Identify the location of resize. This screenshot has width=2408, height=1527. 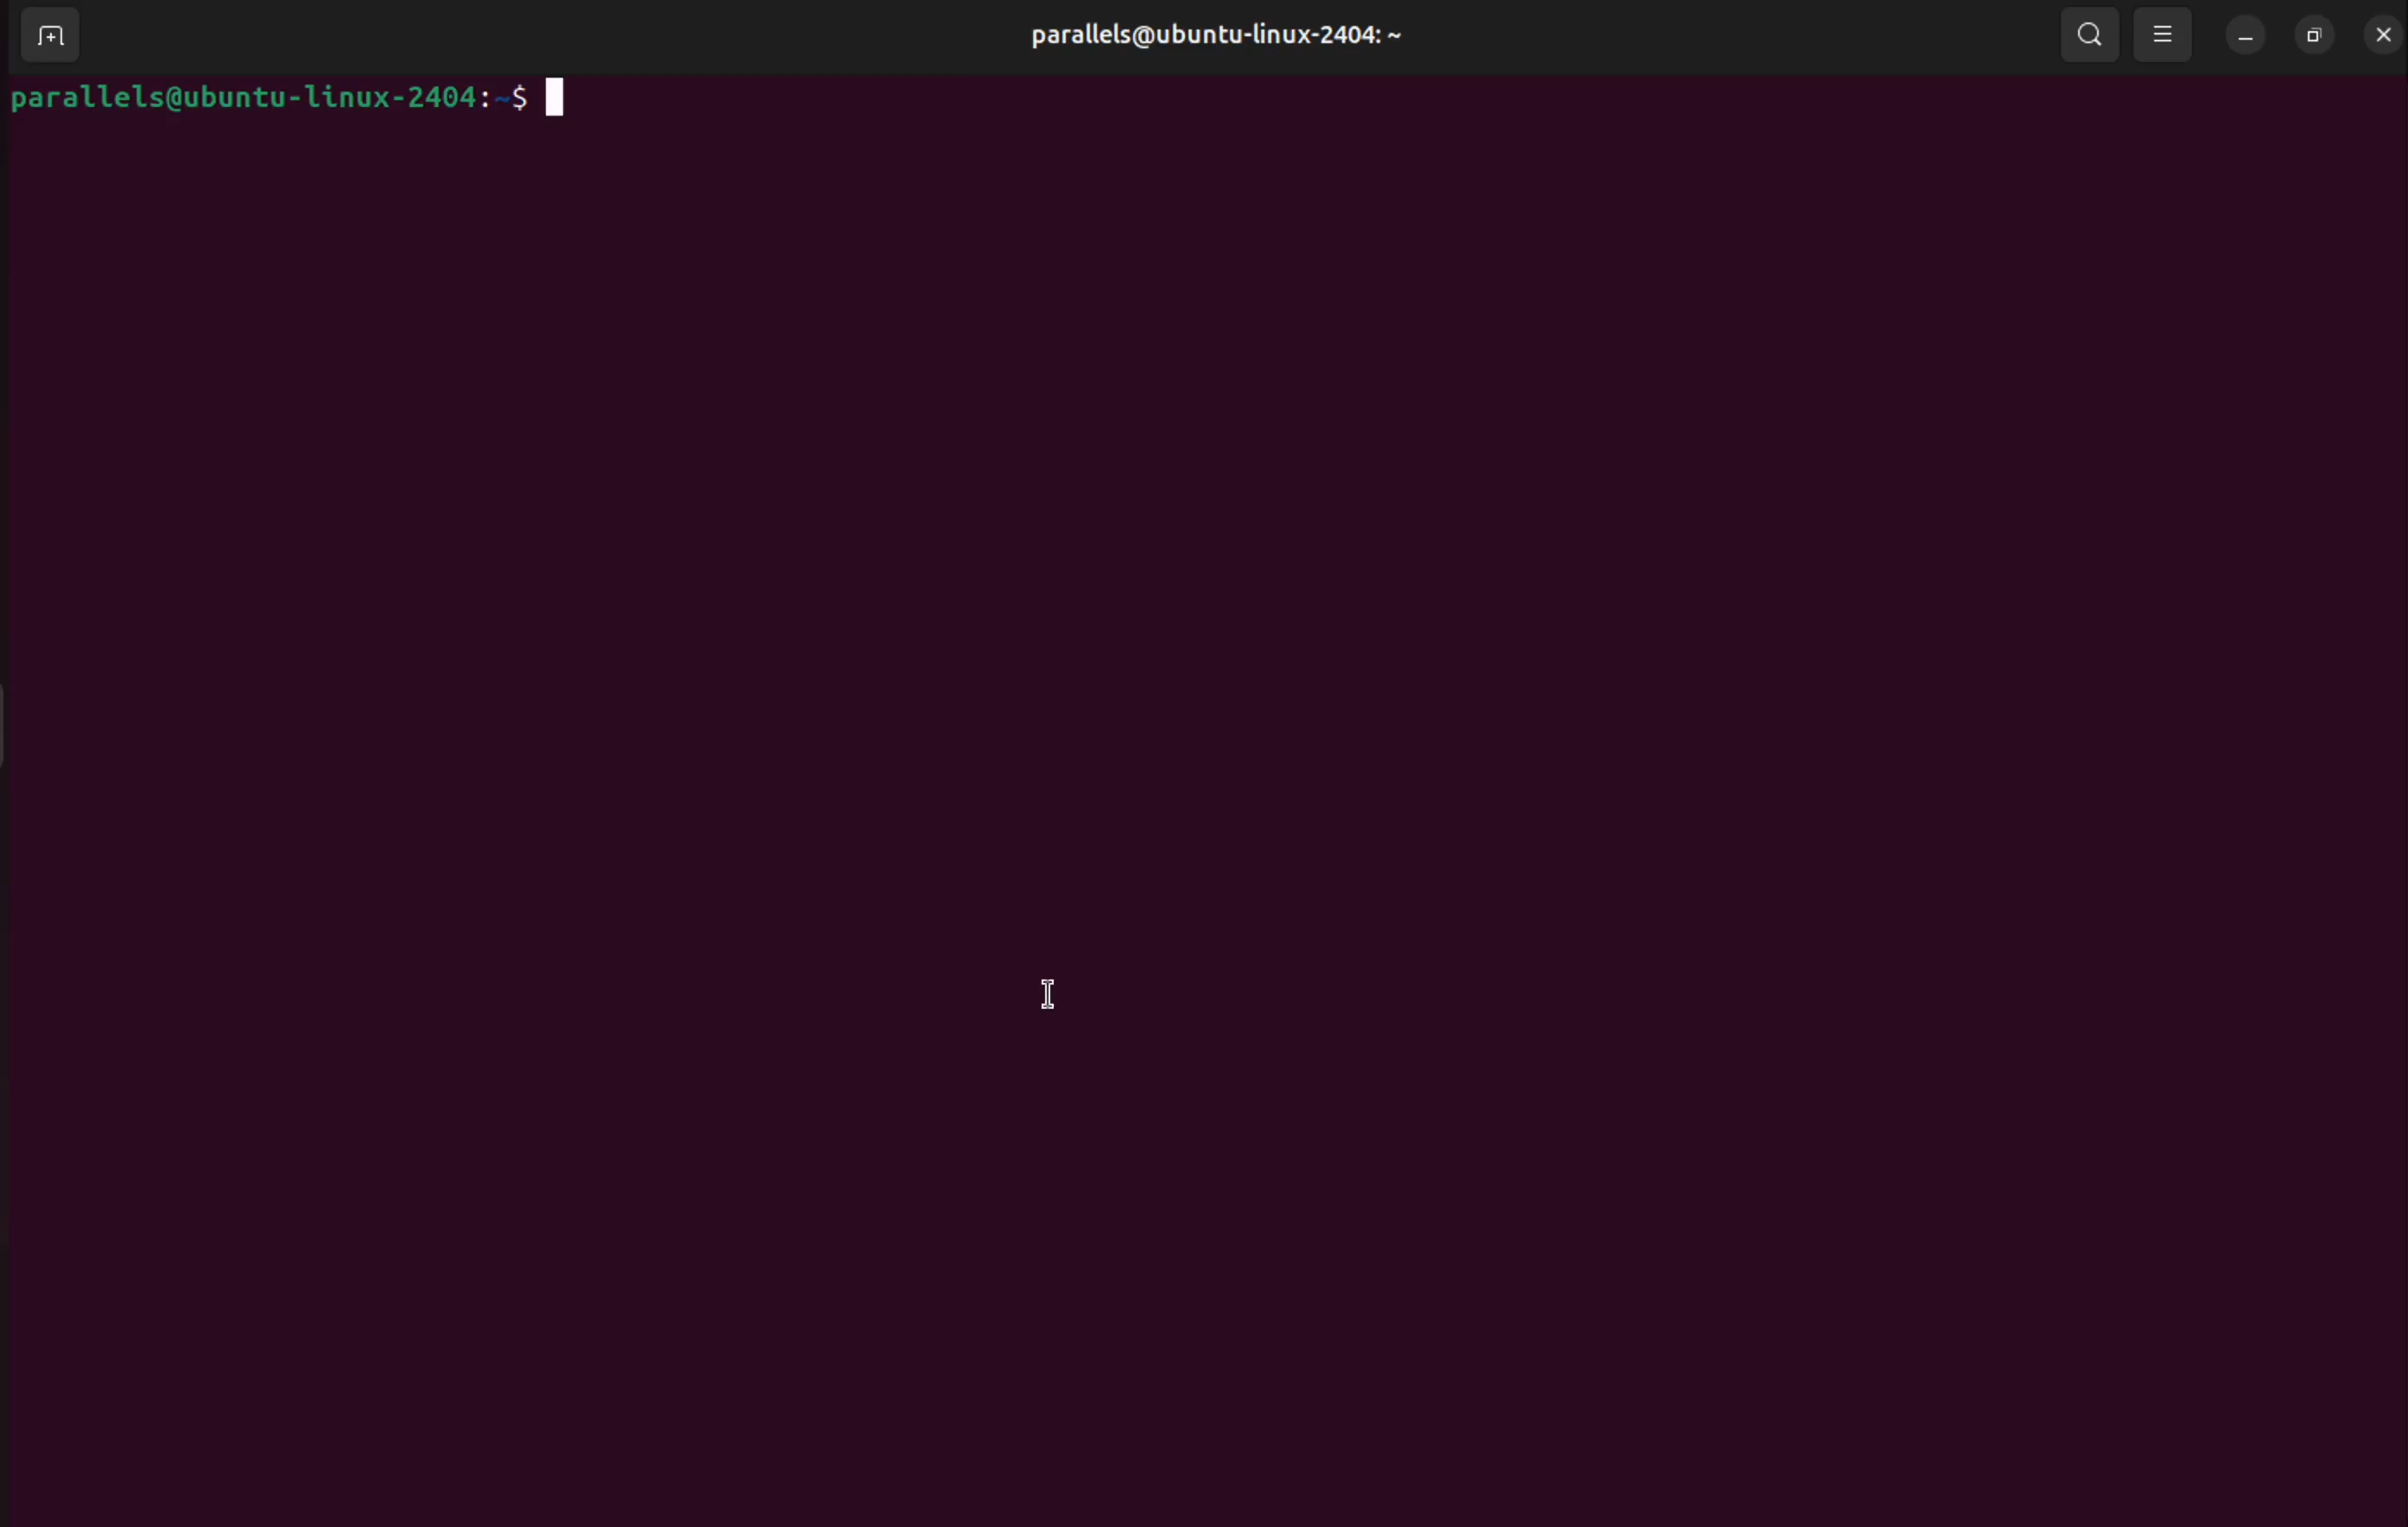
(2312, 36).